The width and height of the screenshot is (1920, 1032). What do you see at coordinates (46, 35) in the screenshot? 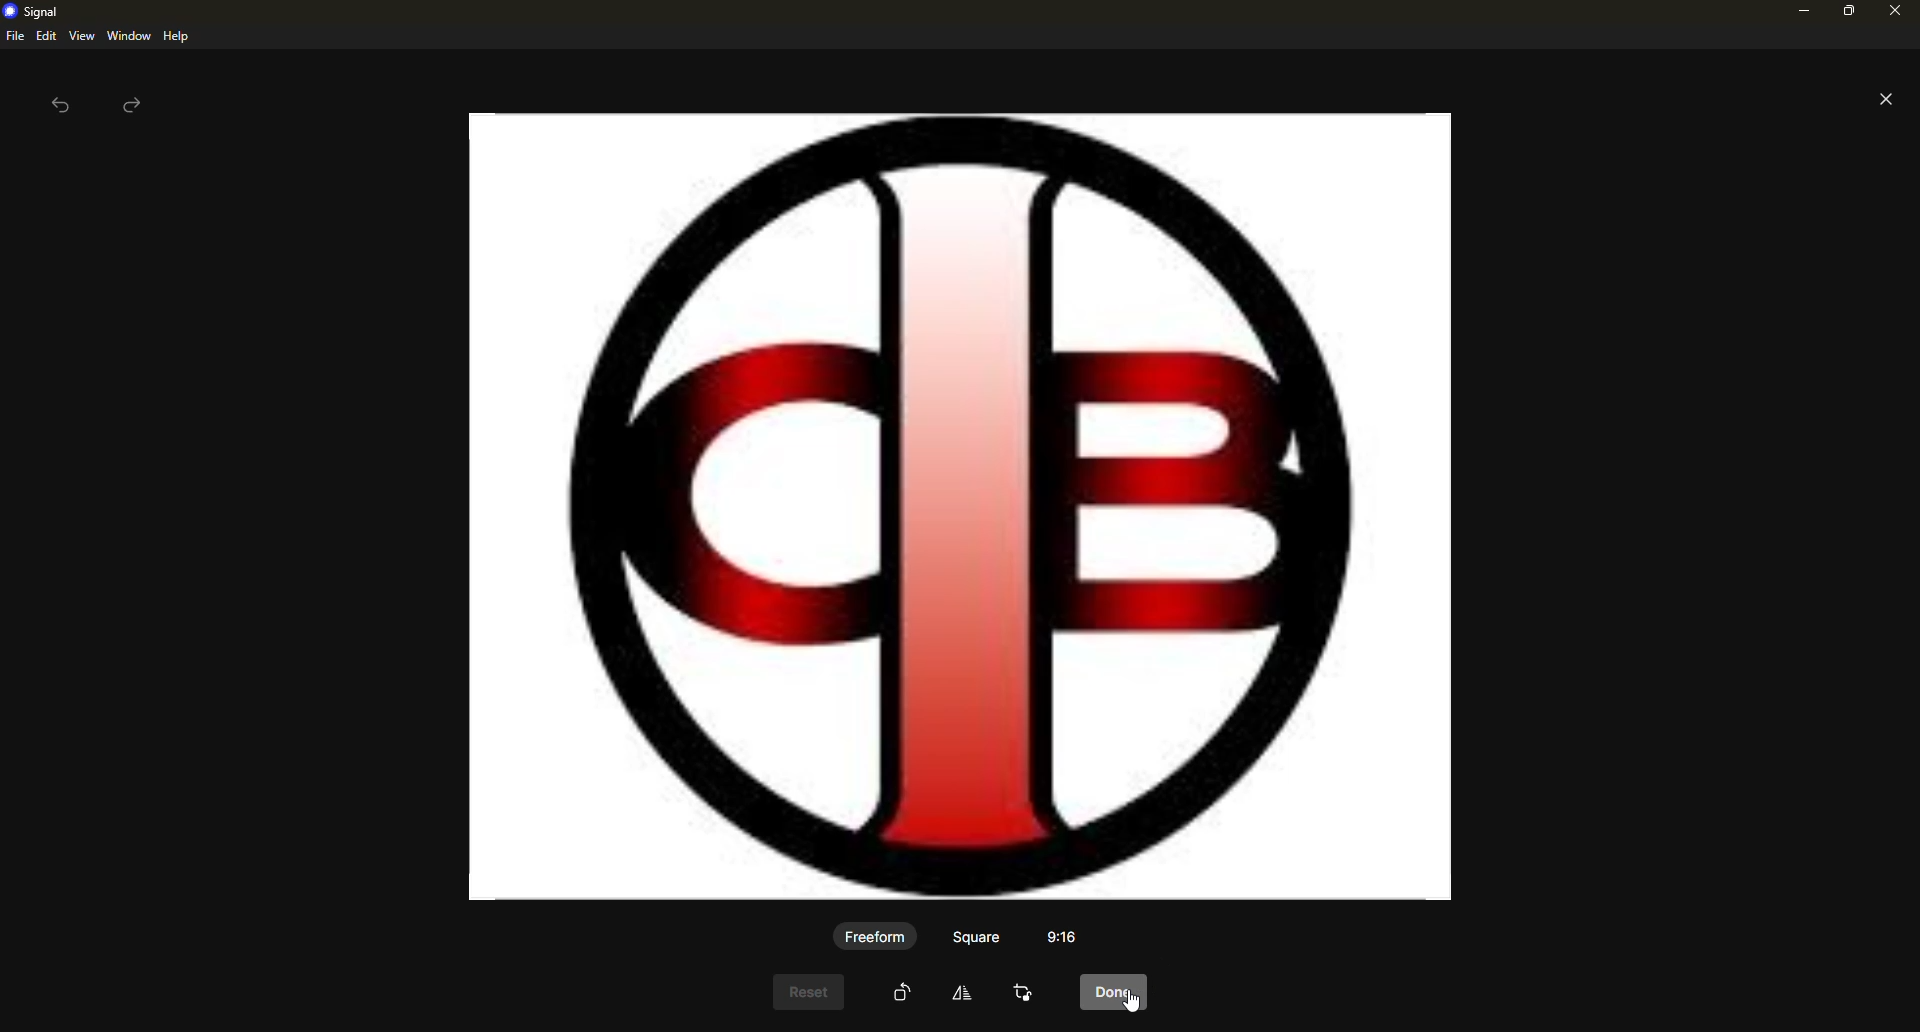
I see `edit` at bounding box center [46, 35].